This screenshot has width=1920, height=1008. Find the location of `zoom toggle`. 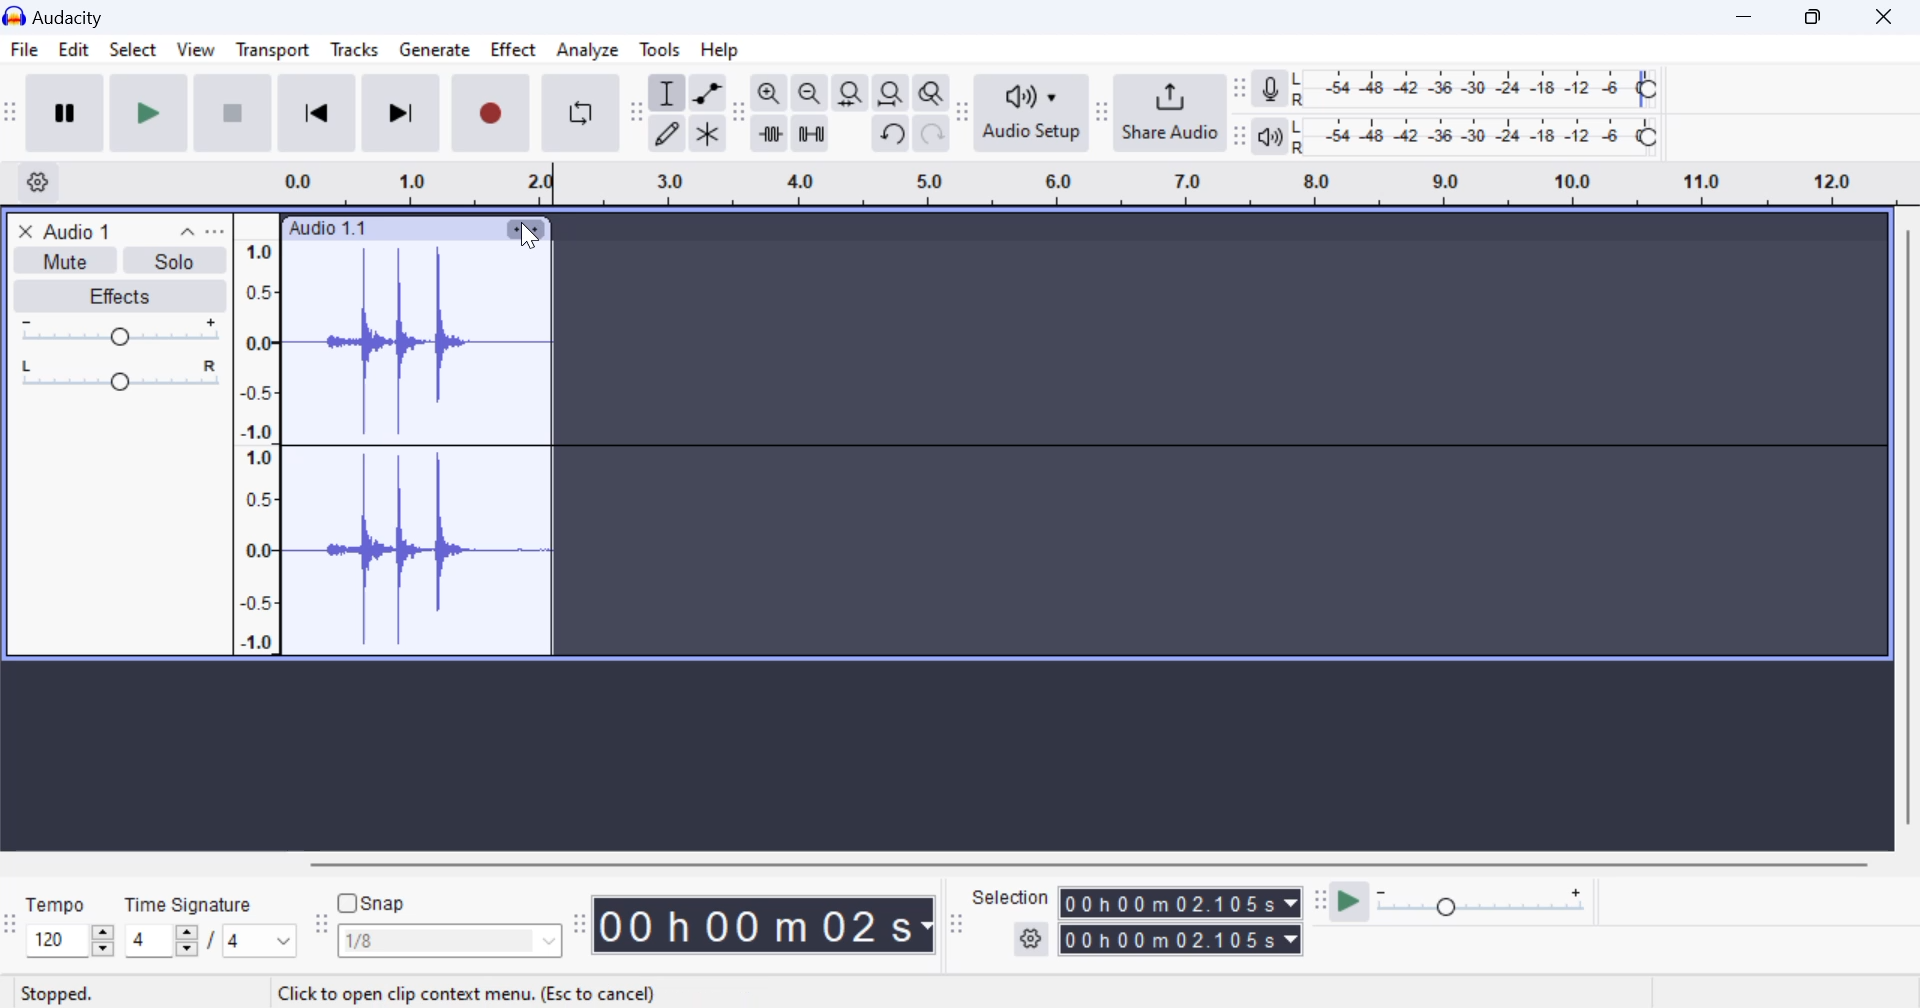

zoom toggle is located at coordinates (933, 95).